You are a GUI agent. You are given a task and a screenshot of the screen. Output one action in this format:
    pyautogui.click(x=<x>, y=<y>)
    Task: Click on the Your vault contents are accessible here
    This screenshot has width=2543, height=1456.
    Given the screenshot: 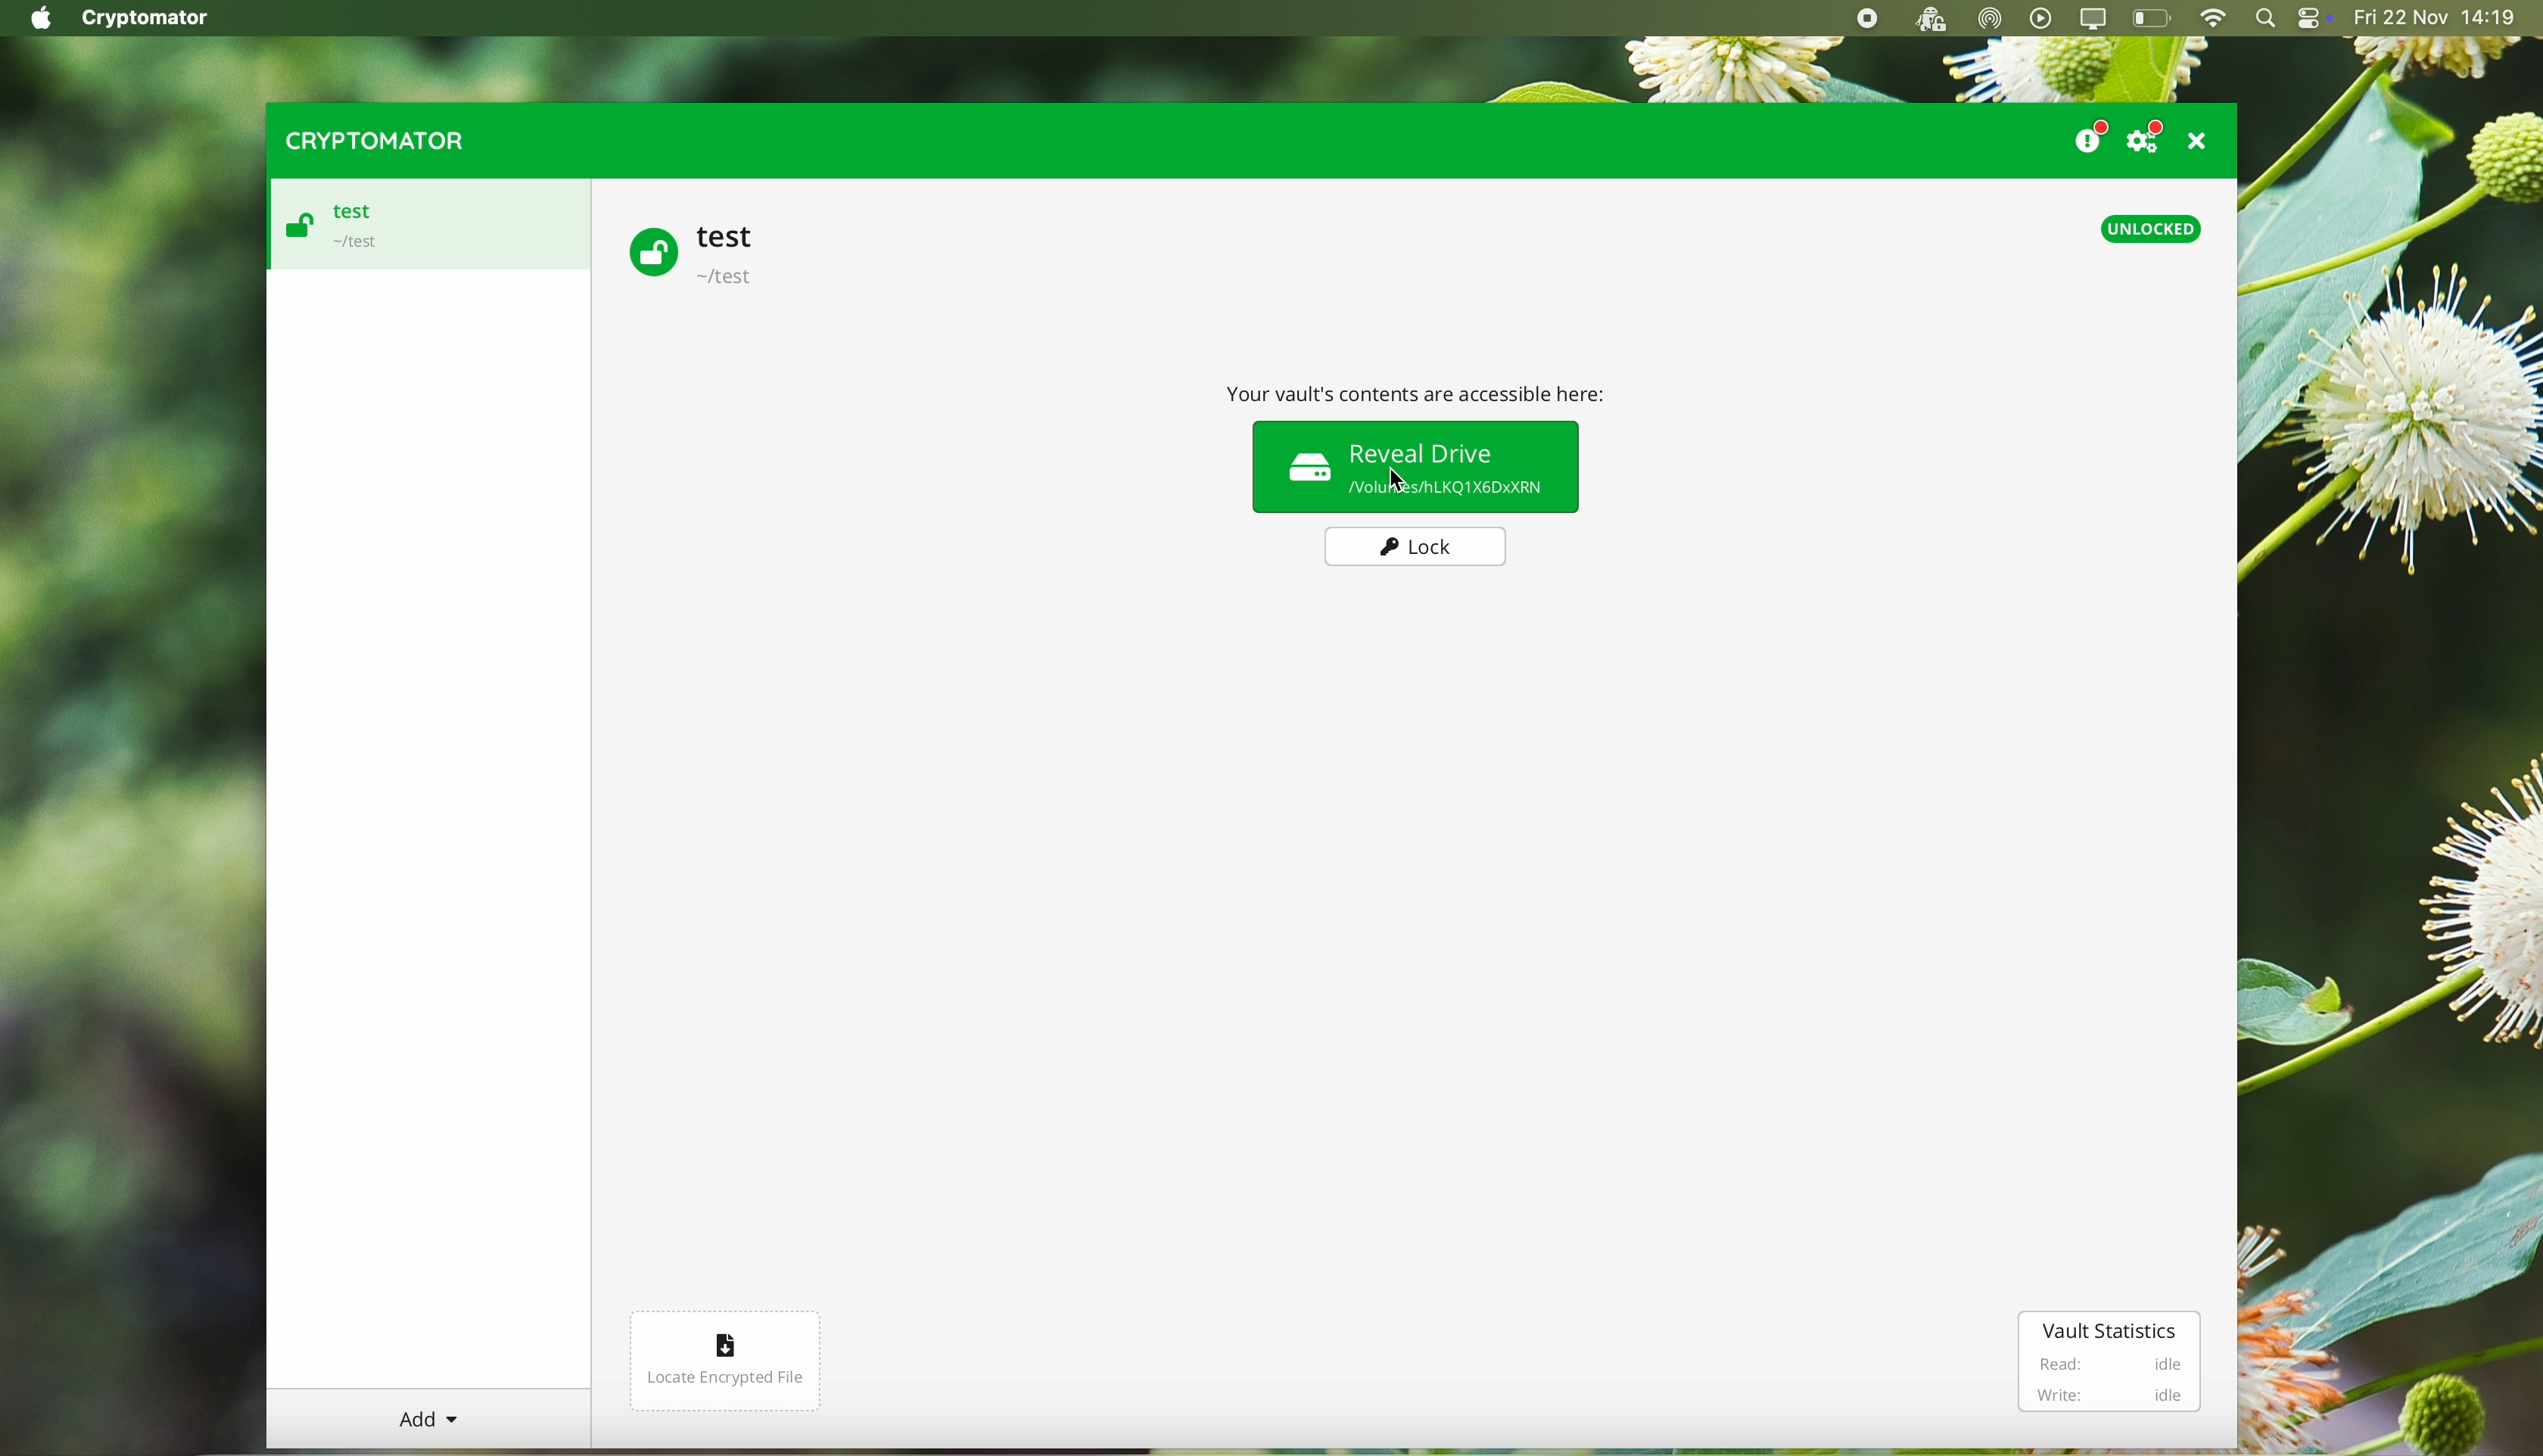 What is the action you would take?
    pyautogui.click(x=1419, y=387)
    